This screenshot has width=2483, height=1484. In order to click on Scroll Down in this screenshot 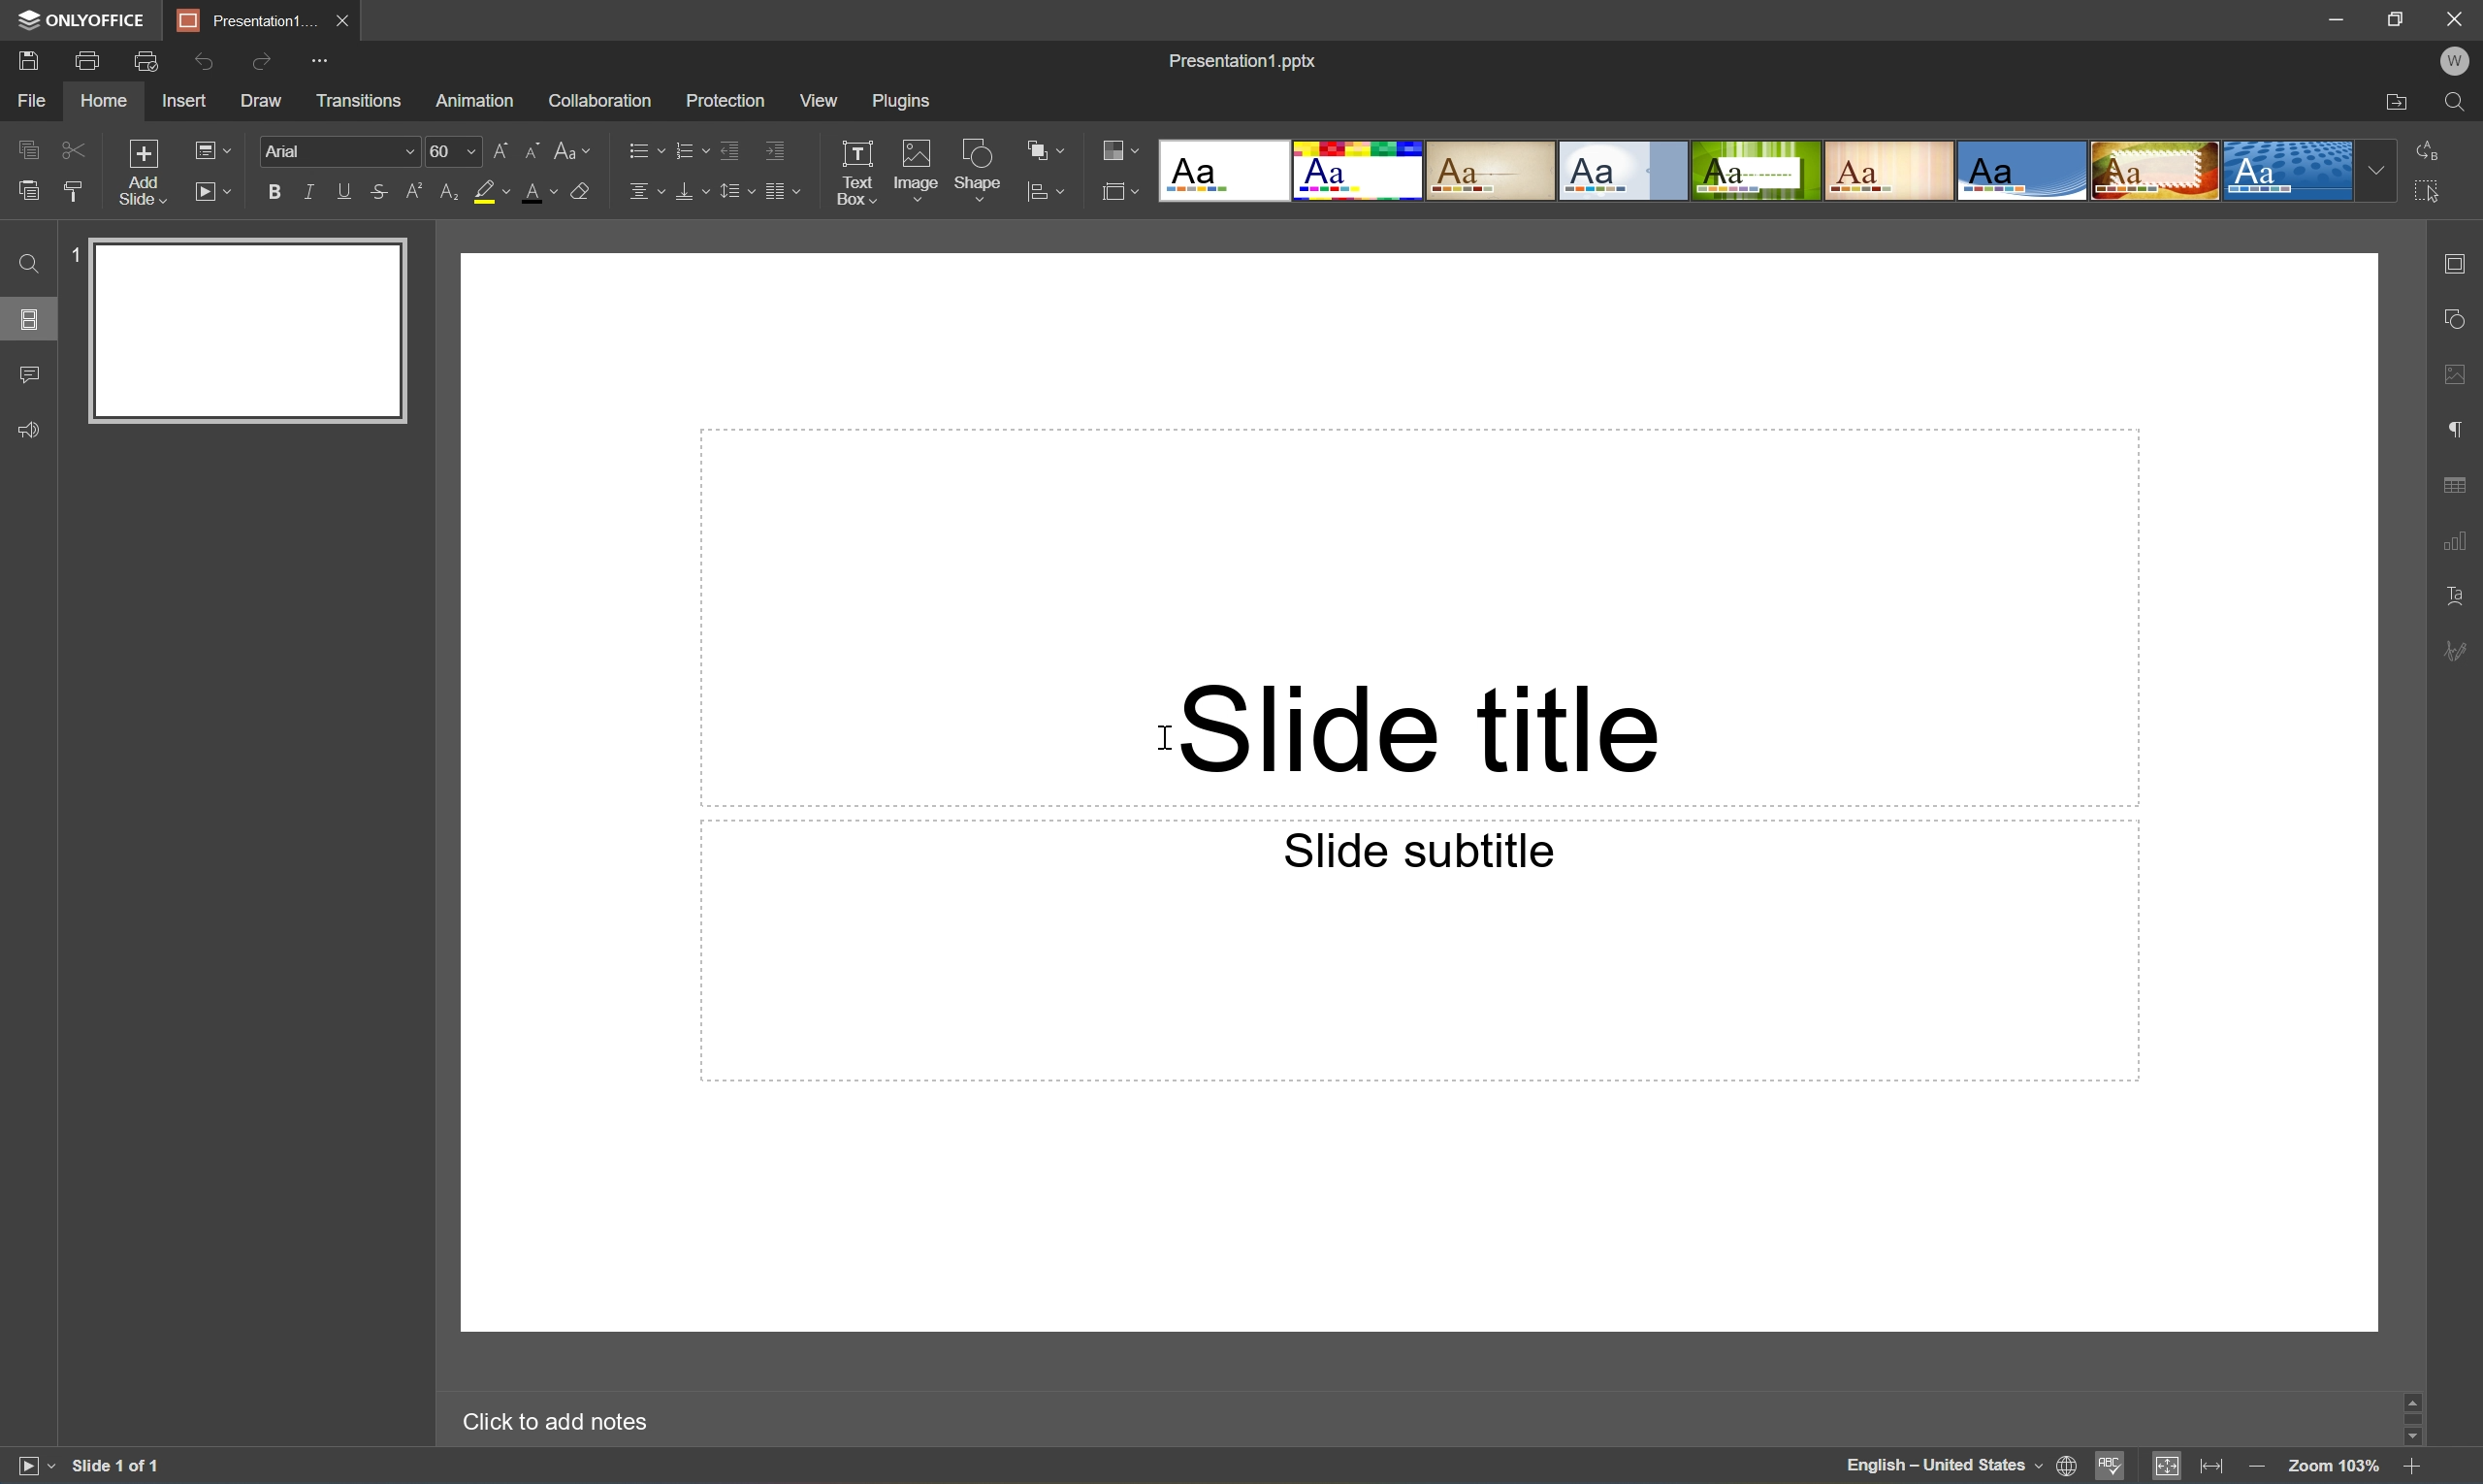, I will do `click(2407, 1442)`.